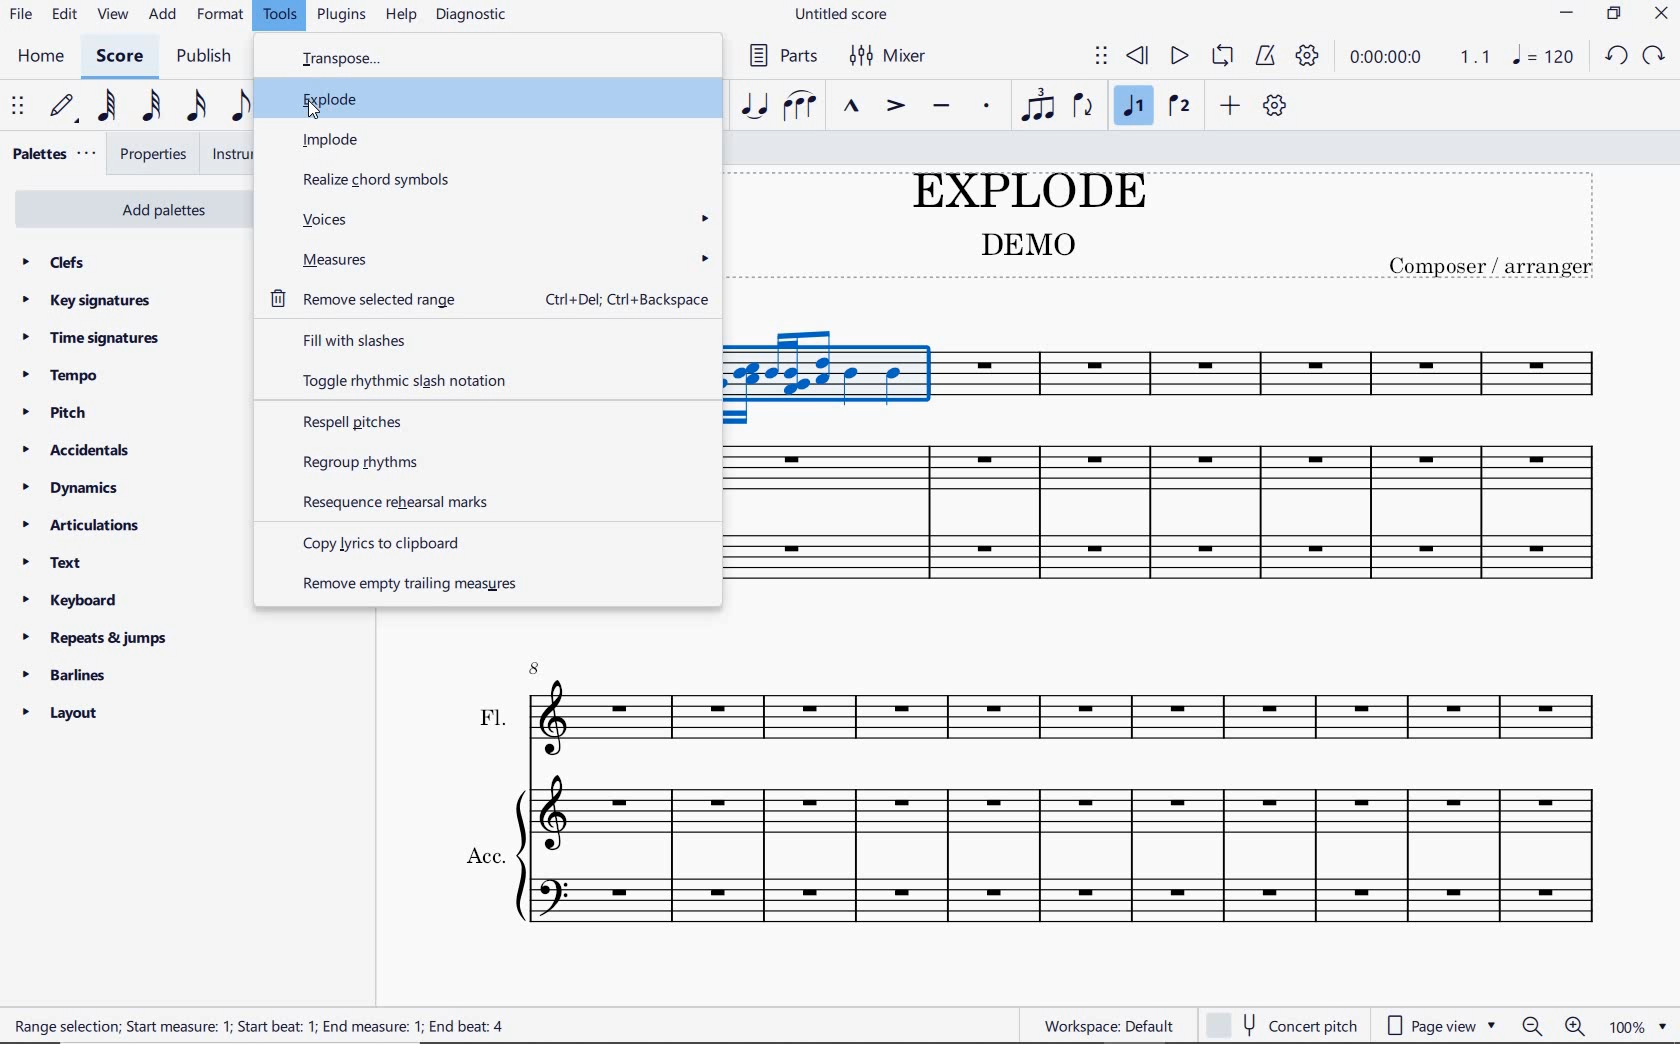 This screenshot has height=1044, width=1680. I want to click on remove selected ranges, so click(493, 300).